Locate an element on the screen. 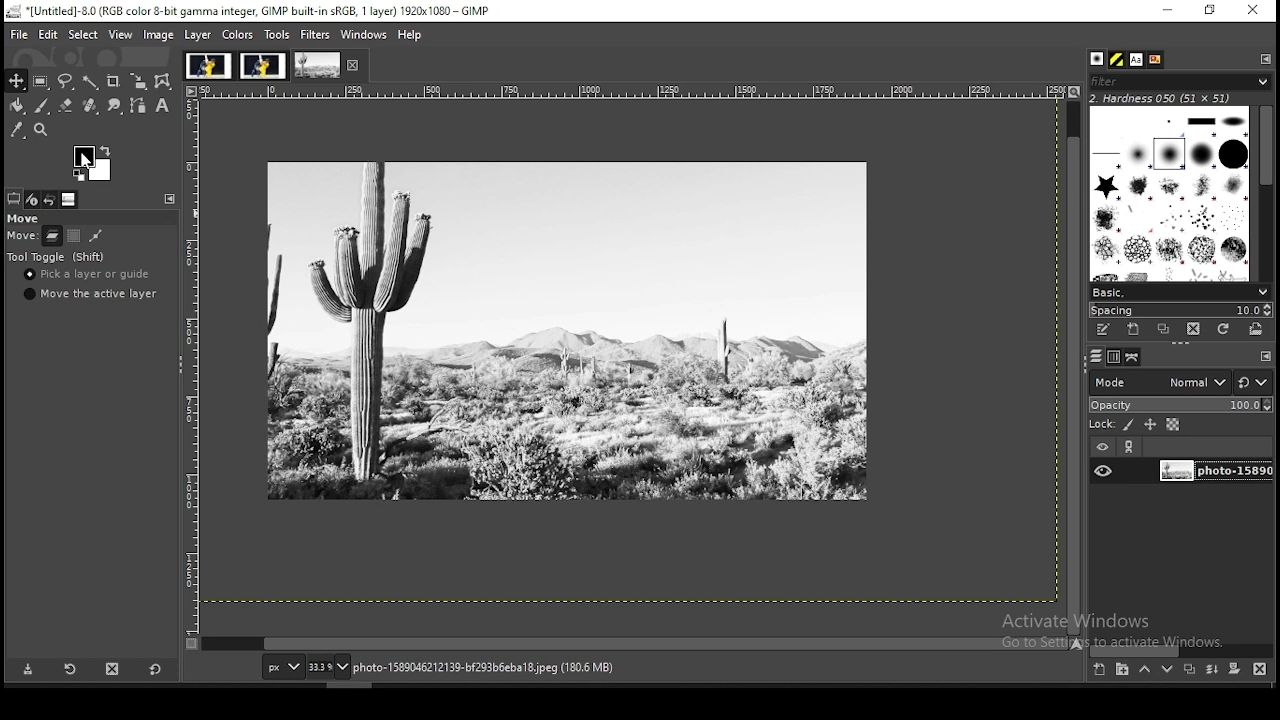 Image resolution: width=1280 pixels, height=720 pixels. pick a layer or guide is located at coordinates (87, 274).